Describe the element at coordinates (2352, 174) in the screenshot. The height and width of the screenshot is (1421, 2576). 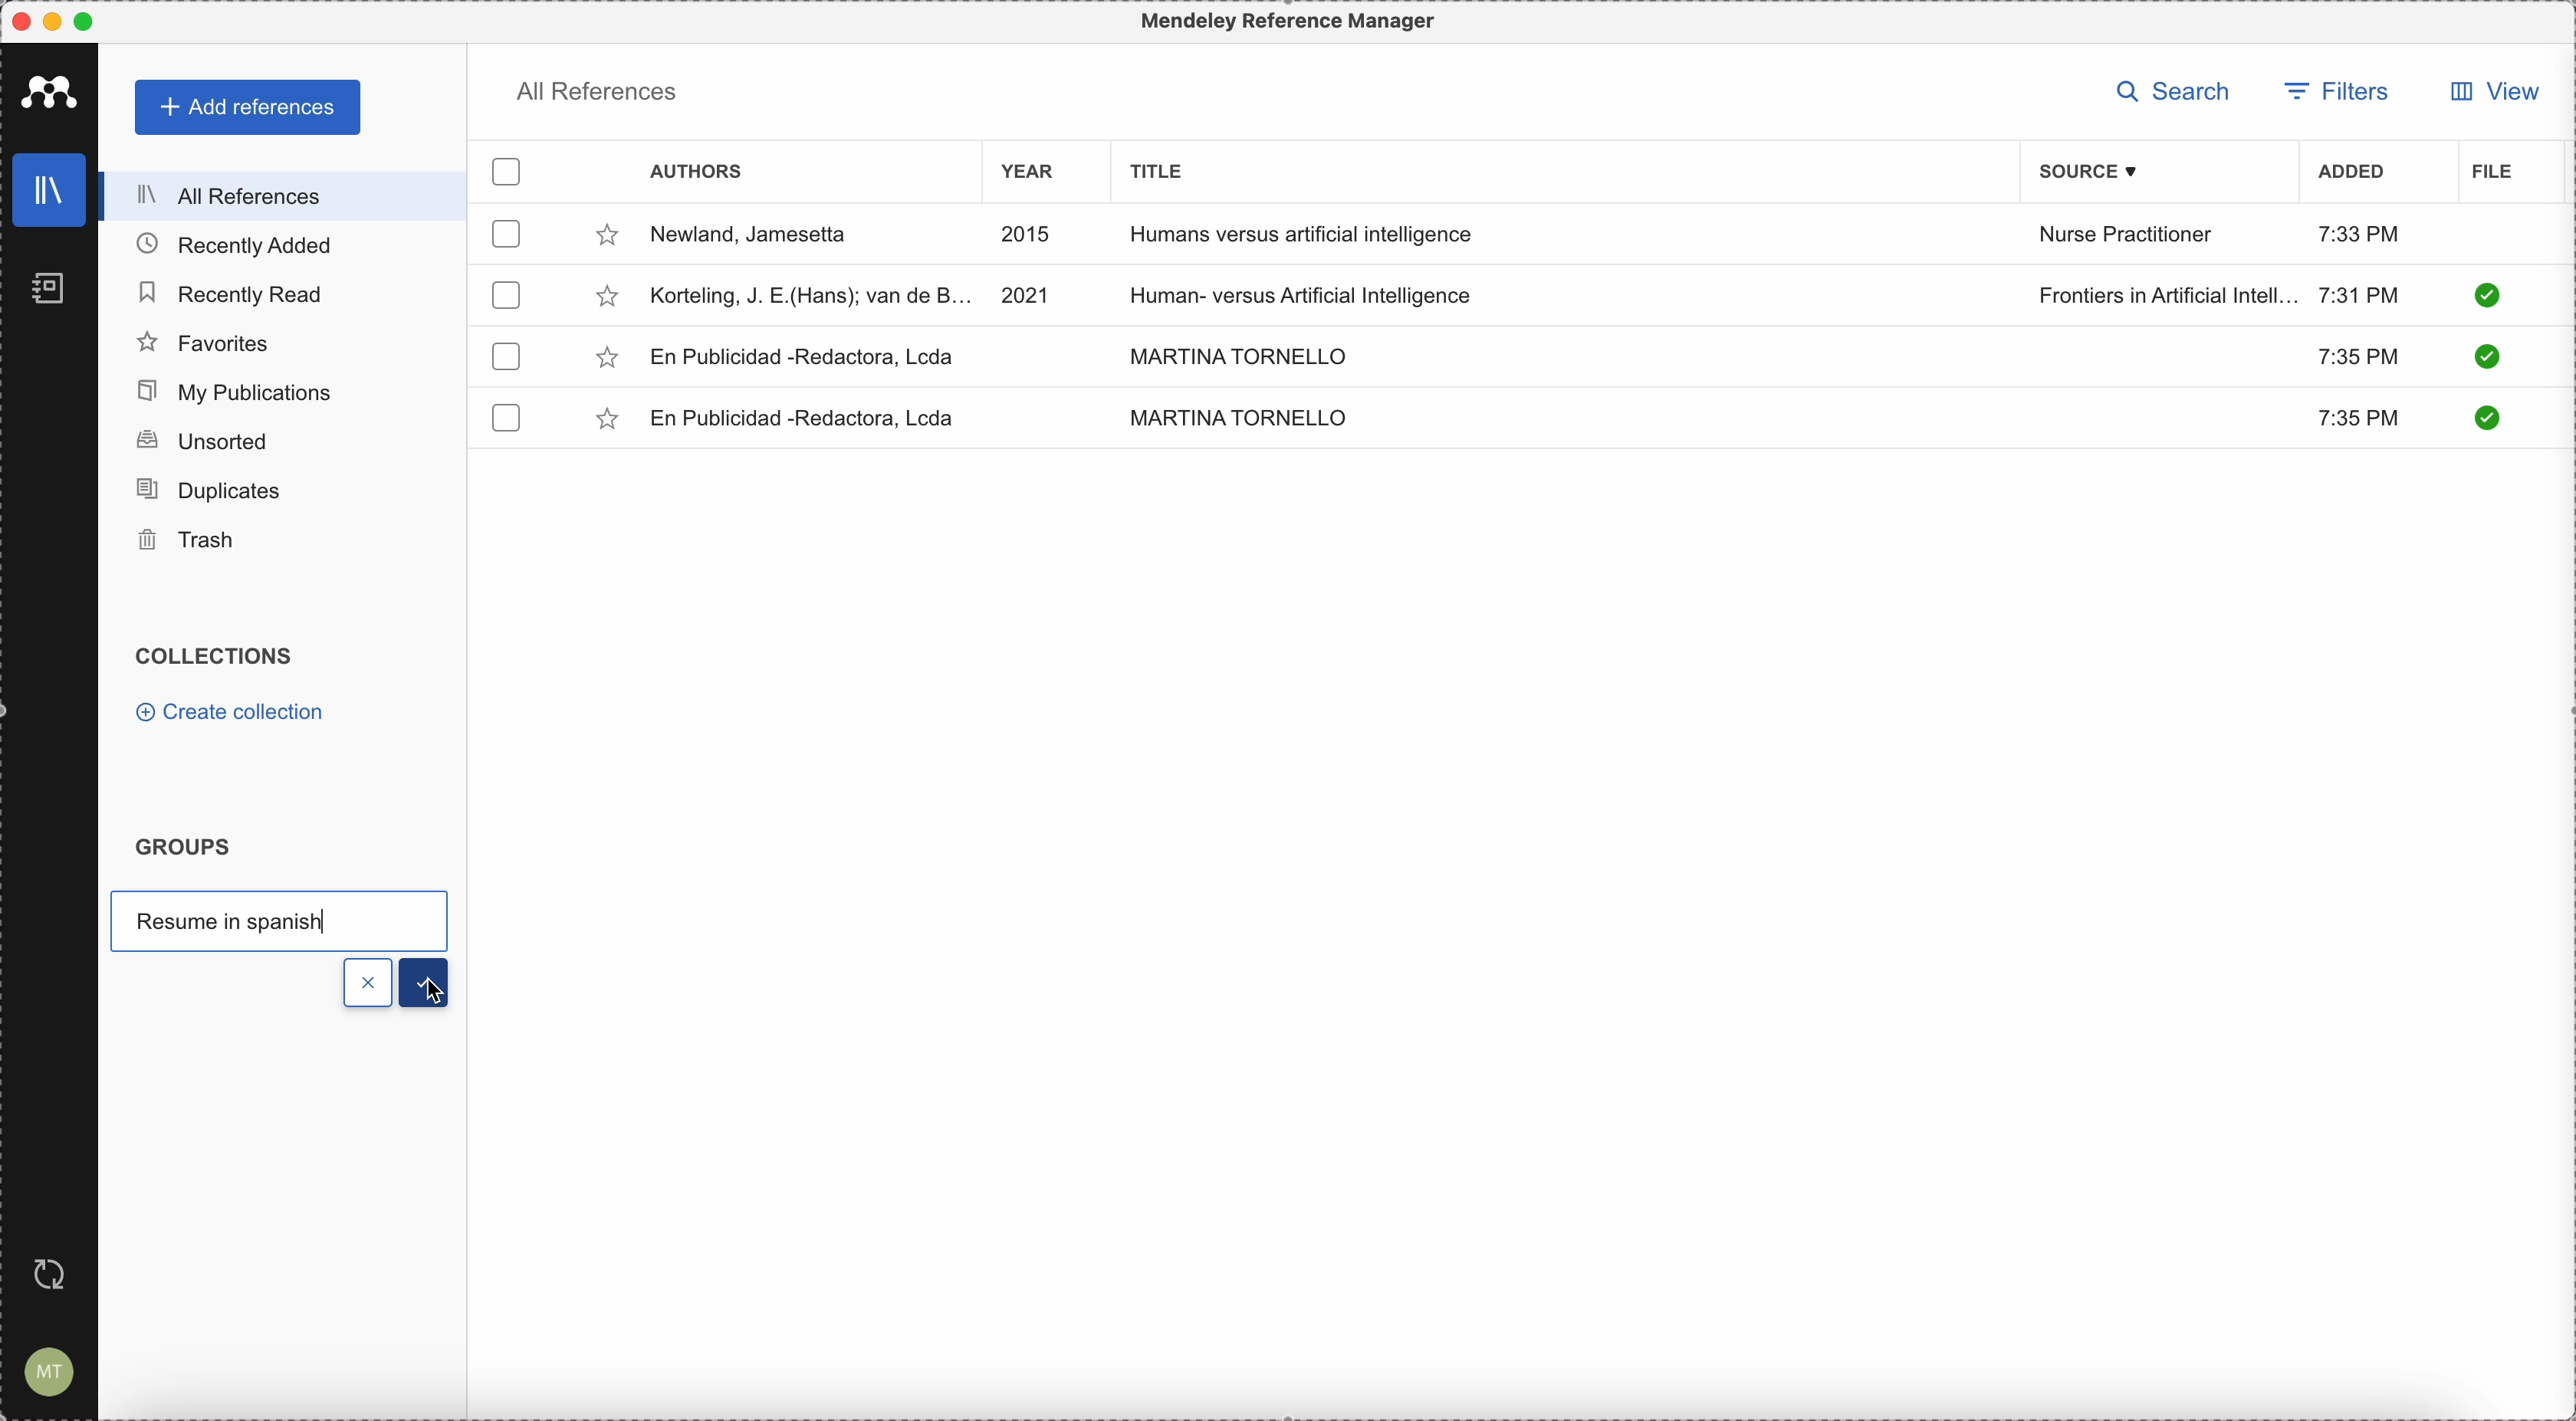
I see `added` at that location.